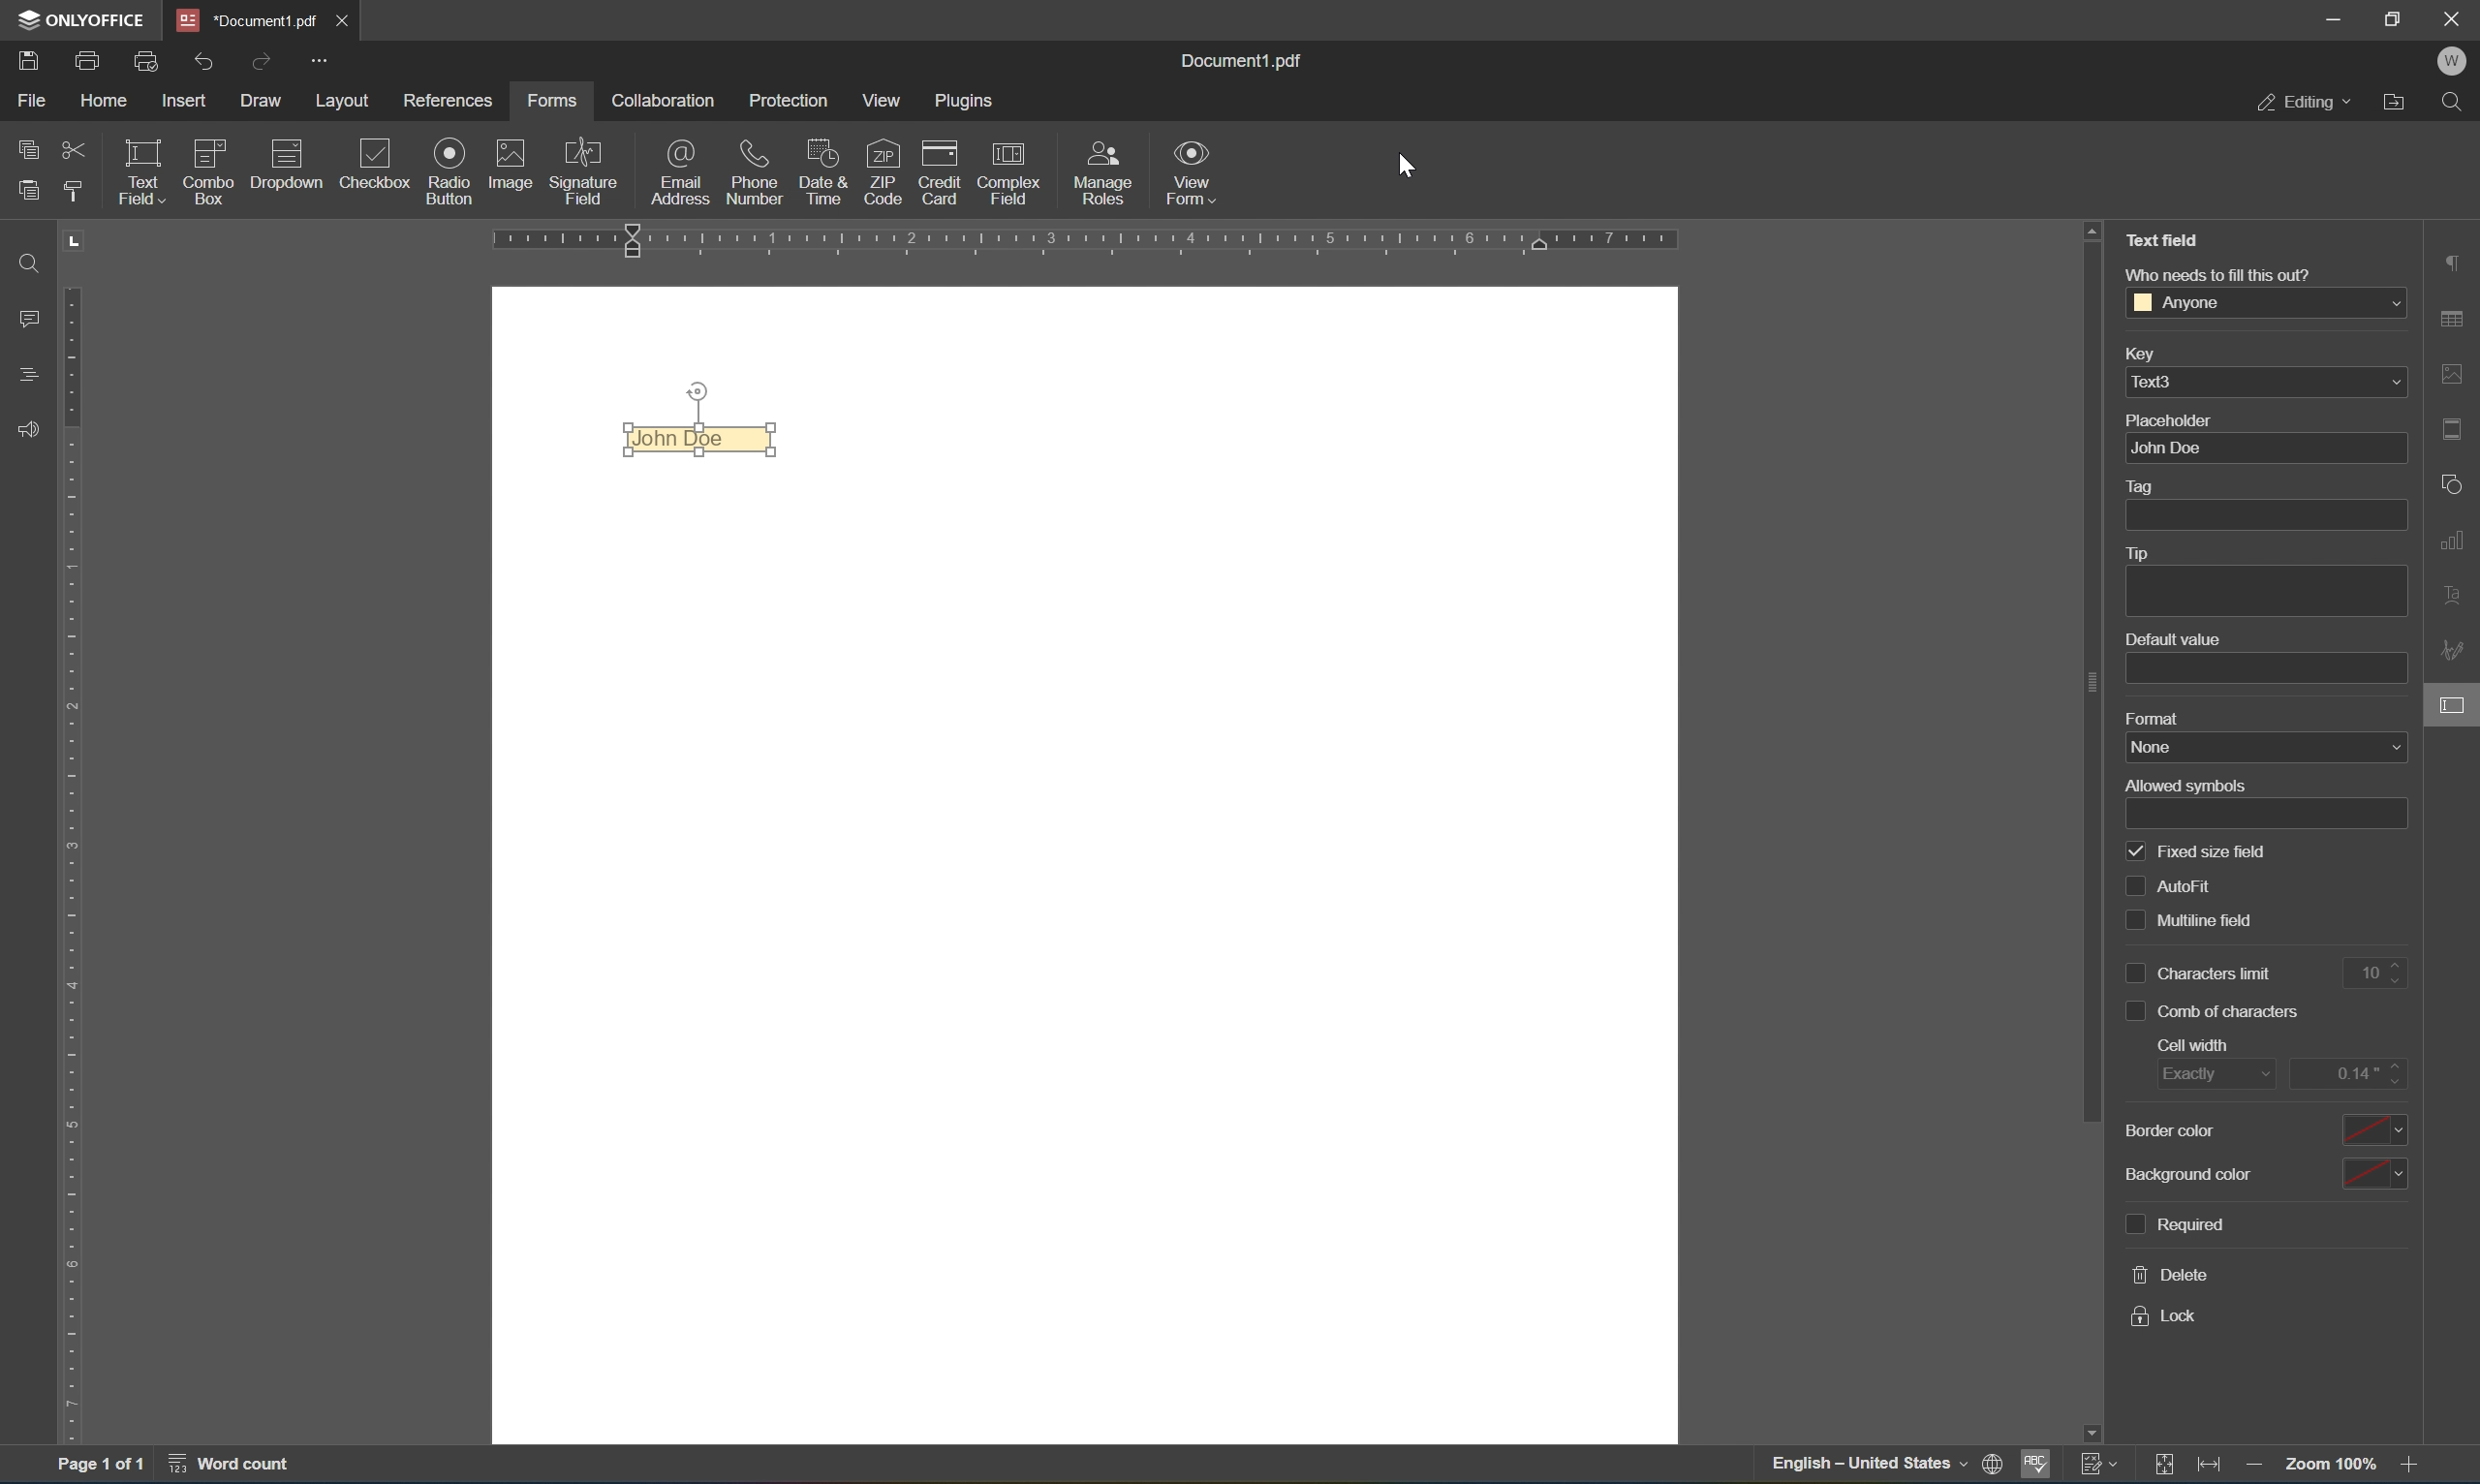 This screenshot has width=2480, height=1484. What do you see at coordinates (2398, 103) in the screenshot?
I see `open file location` at bounding box center [2398, 103].